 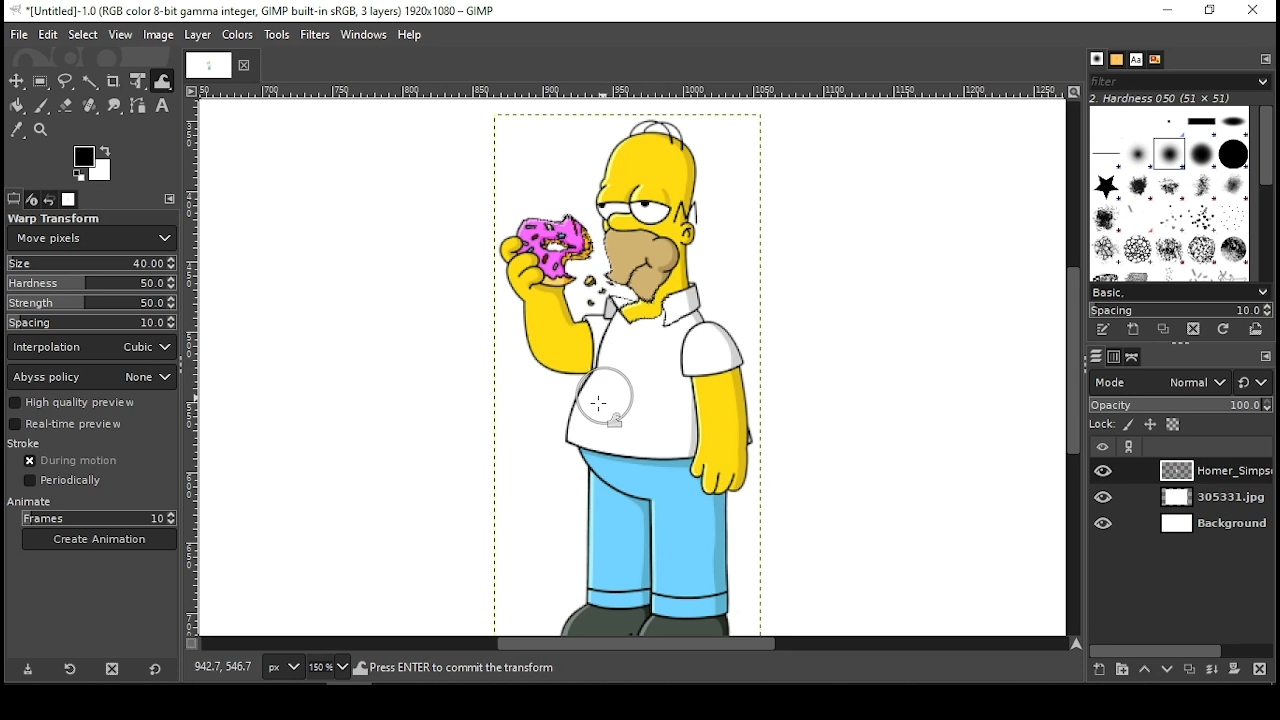 What do you see at coordinates (16, 106) in the screenshot?
I see `painbucket tool` at bounding box center [16, 106].